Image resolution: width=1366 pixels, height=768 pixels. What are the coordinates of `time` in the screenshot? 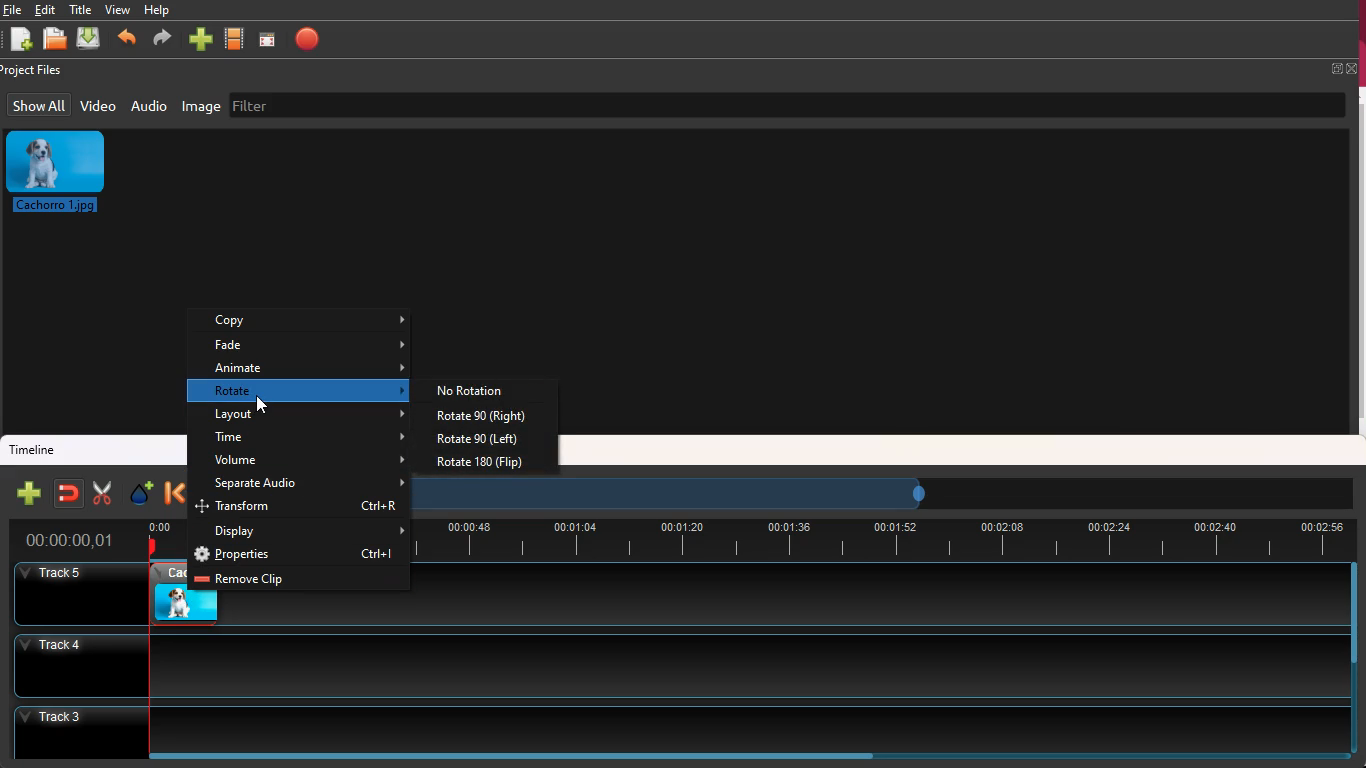 It's located at (67, 539).